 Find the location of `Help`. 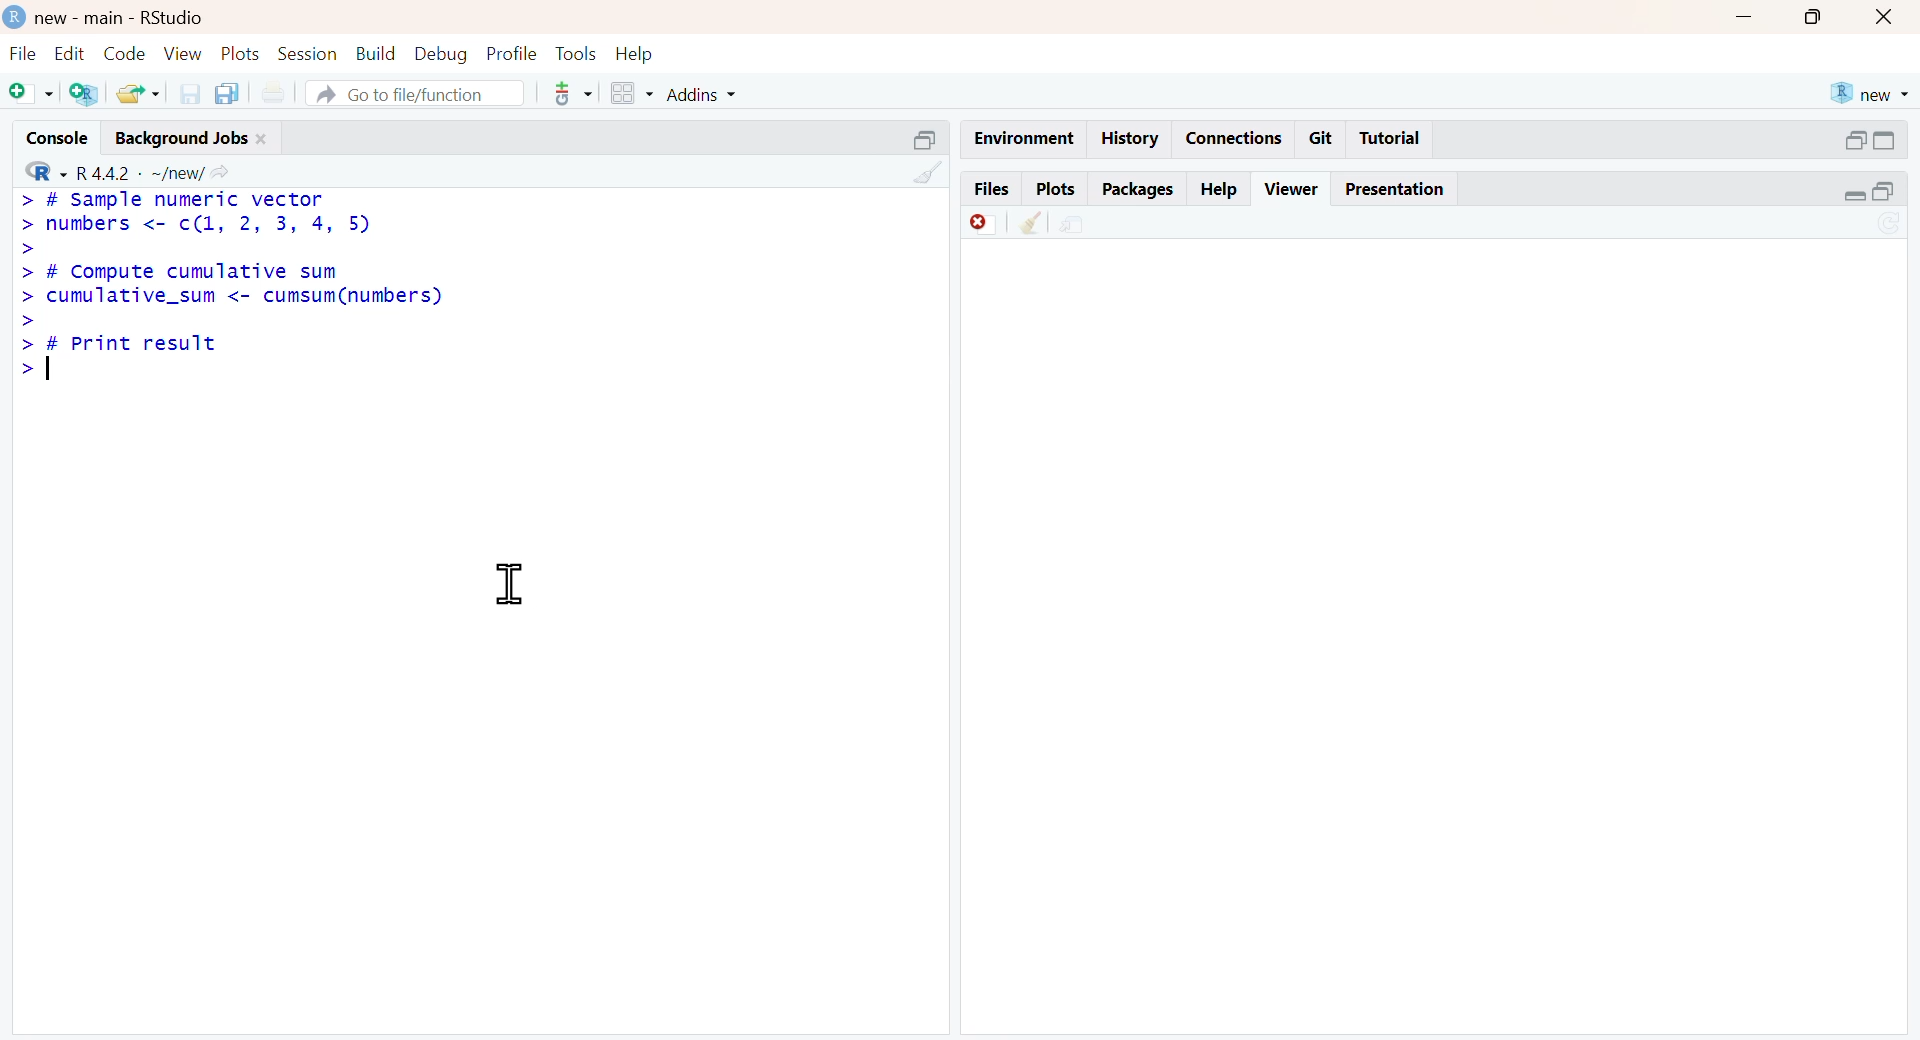

Help is located at coordinates (1216, 189).